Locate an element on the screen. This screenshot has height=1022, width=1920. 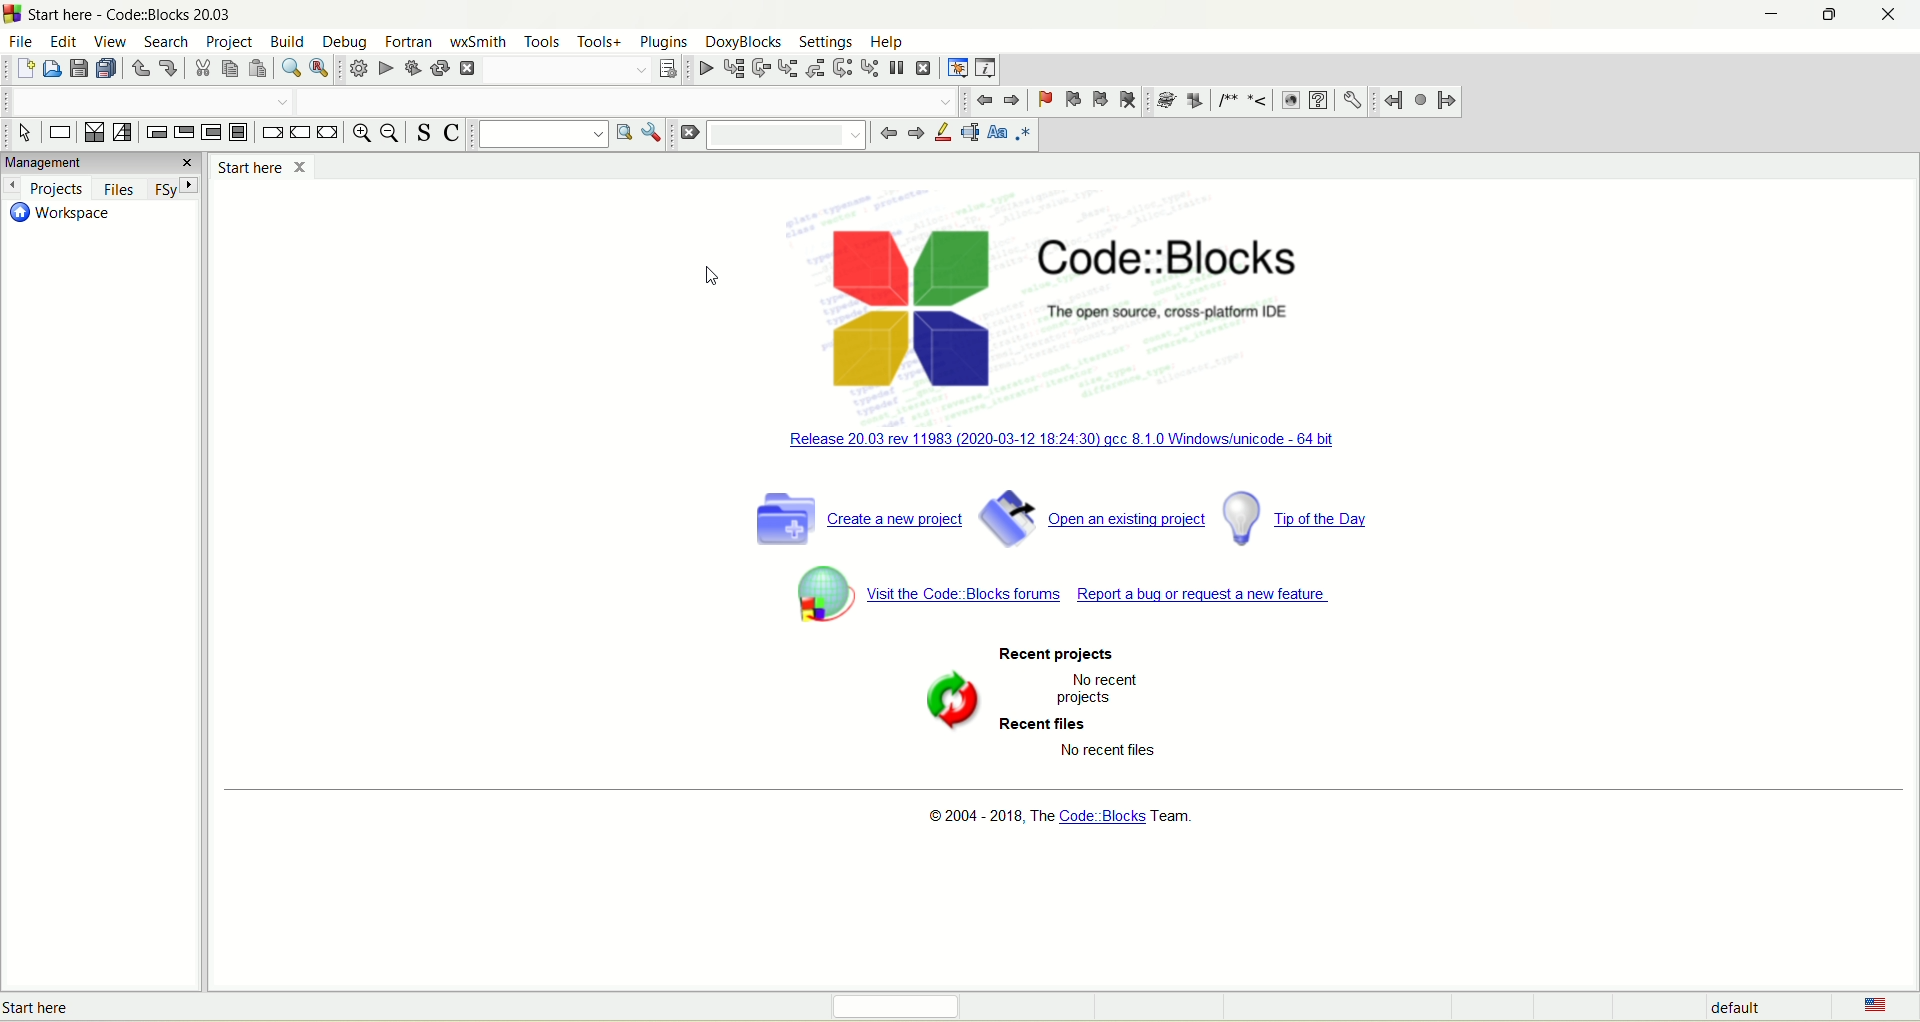
run to cursor is located at coordinates (734, 68).